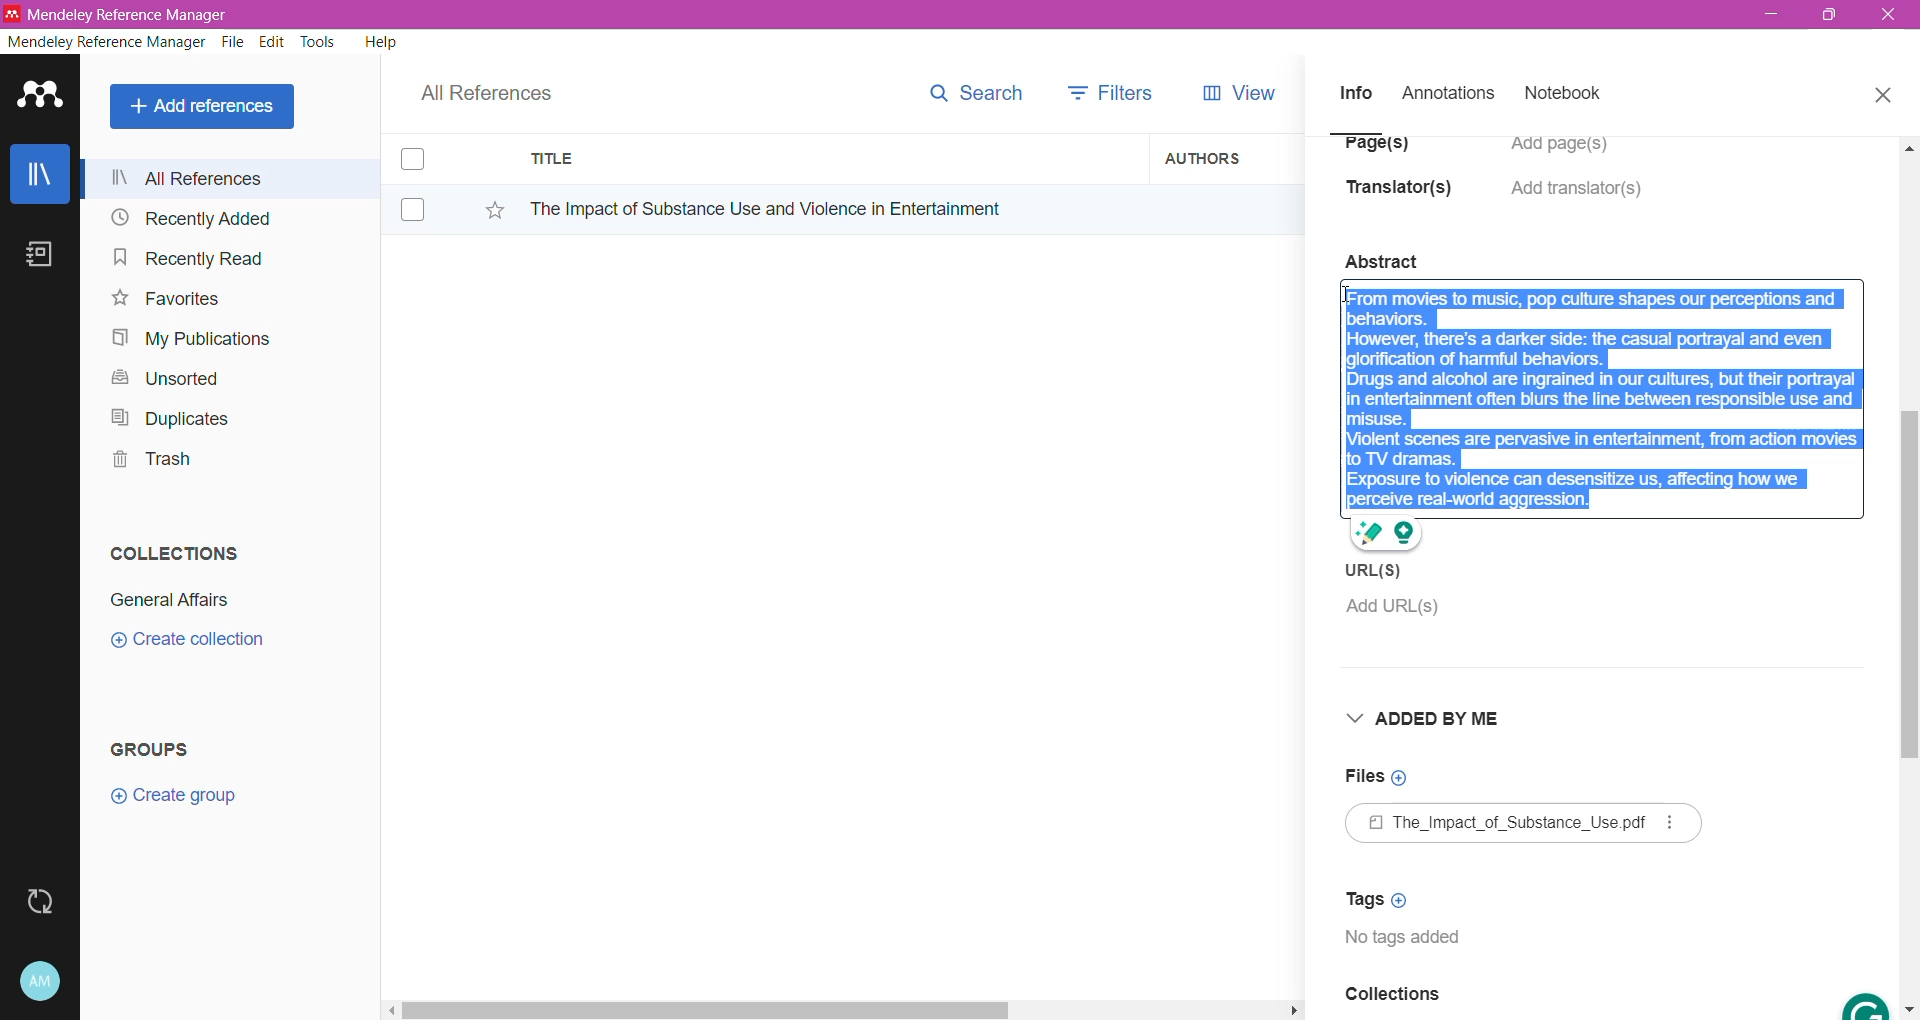 The image size is (1920, 1020). What do you see at coordinates (1390, 611) in the screenshot?
I see `Click to Add URL(s)` at bounding box center [1390, 611].